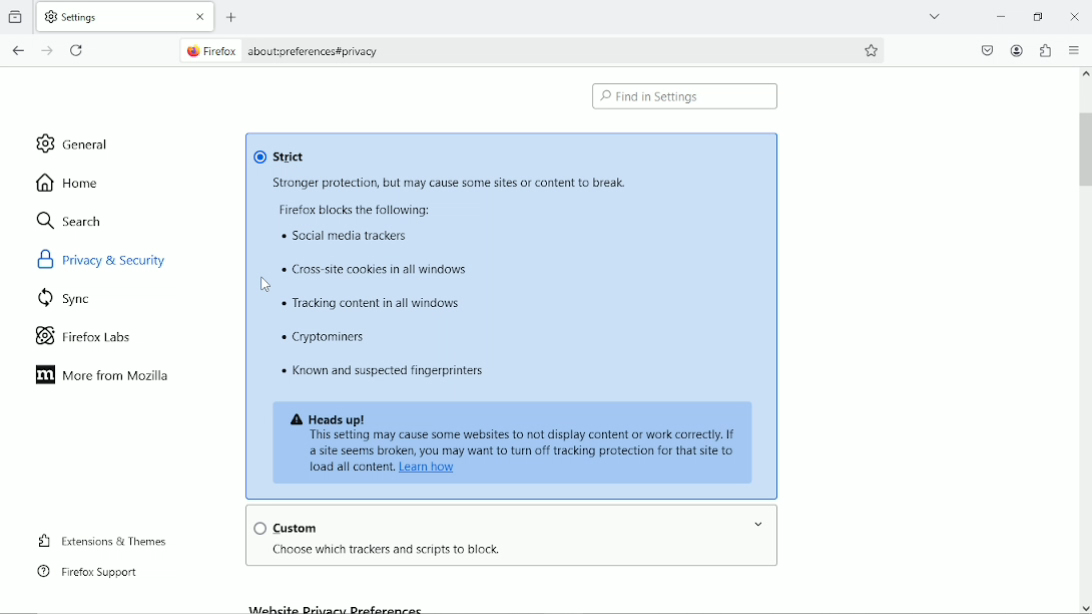 Image resolution: width=1092 pixels, height=614 pixels. What do you see at coordinates (84, 572) in the screenshot?
I see `firefox support` at bounding box center [84, 572].